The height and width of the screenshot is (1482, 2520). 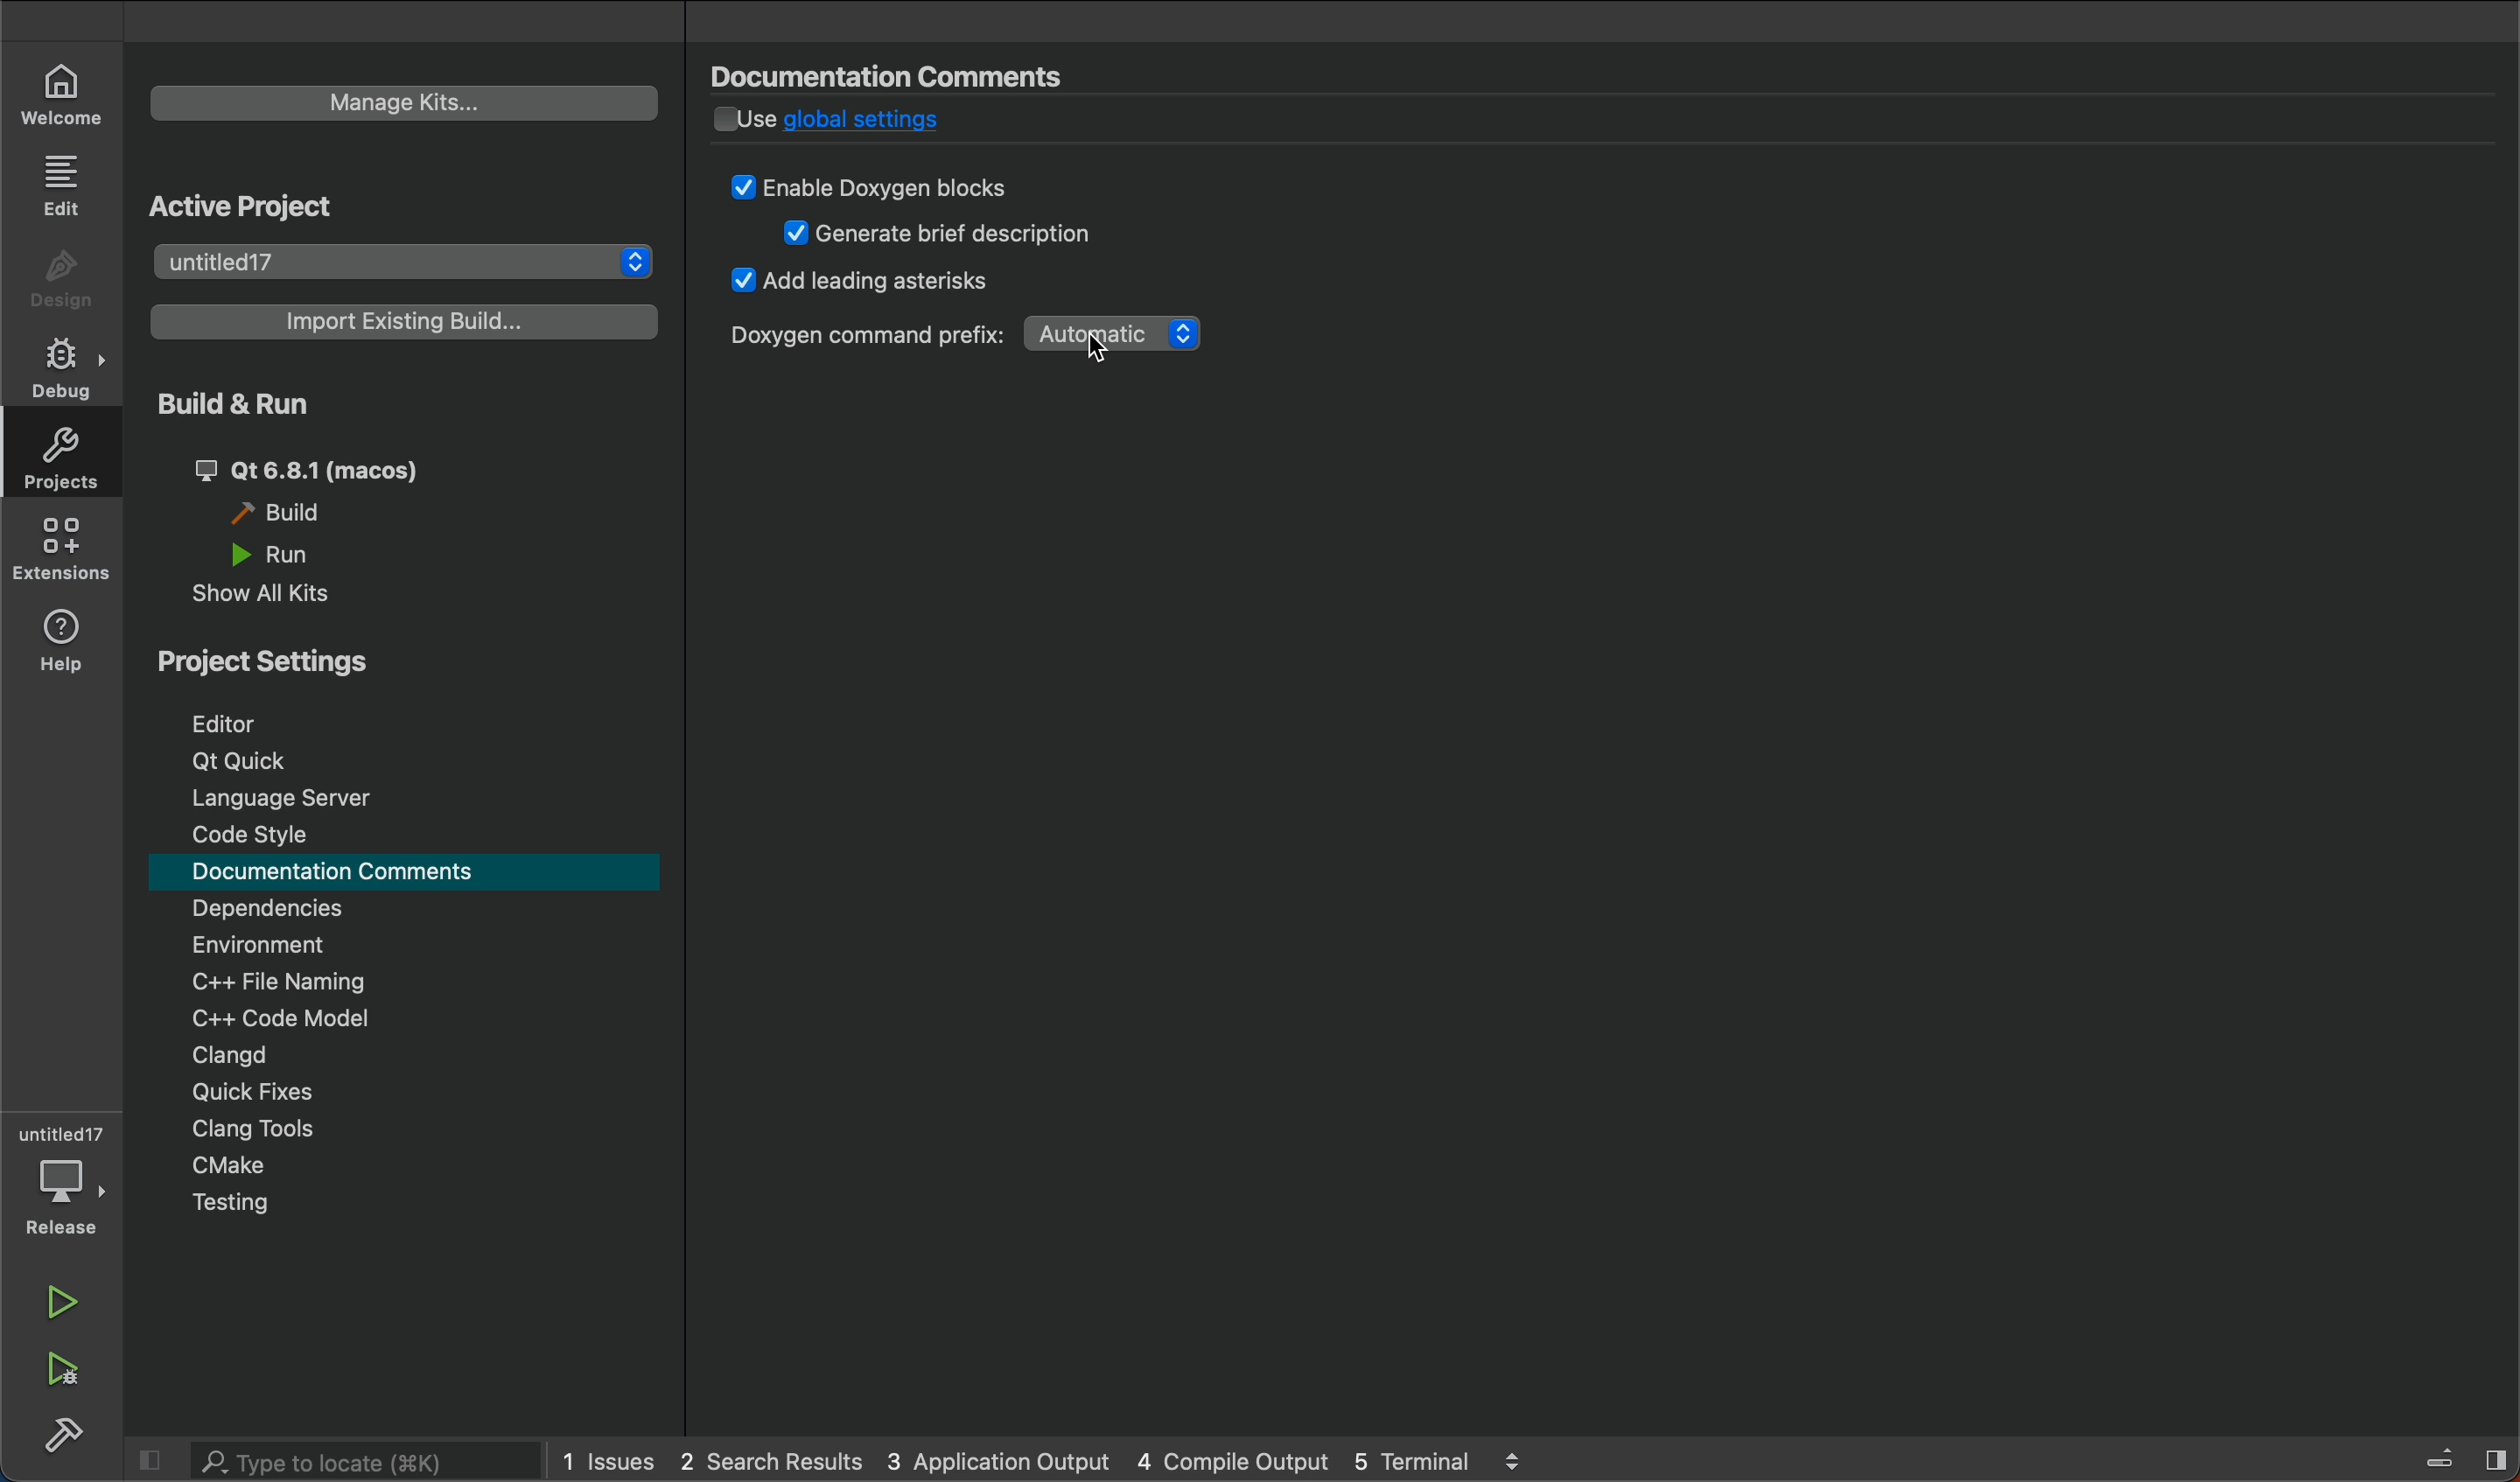 I want to click on build, so click(x=68, y=1441).